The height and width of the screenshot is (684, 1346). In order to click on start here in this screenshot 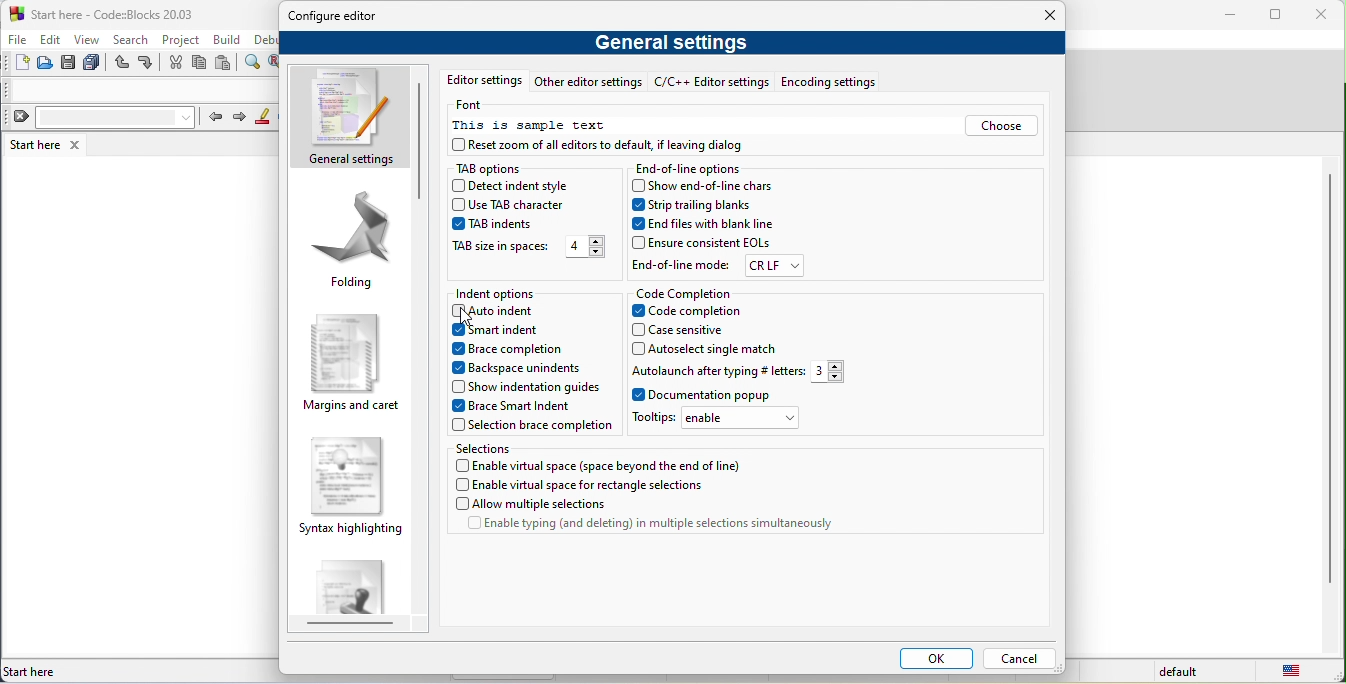, I will do `click(32, 145)`.